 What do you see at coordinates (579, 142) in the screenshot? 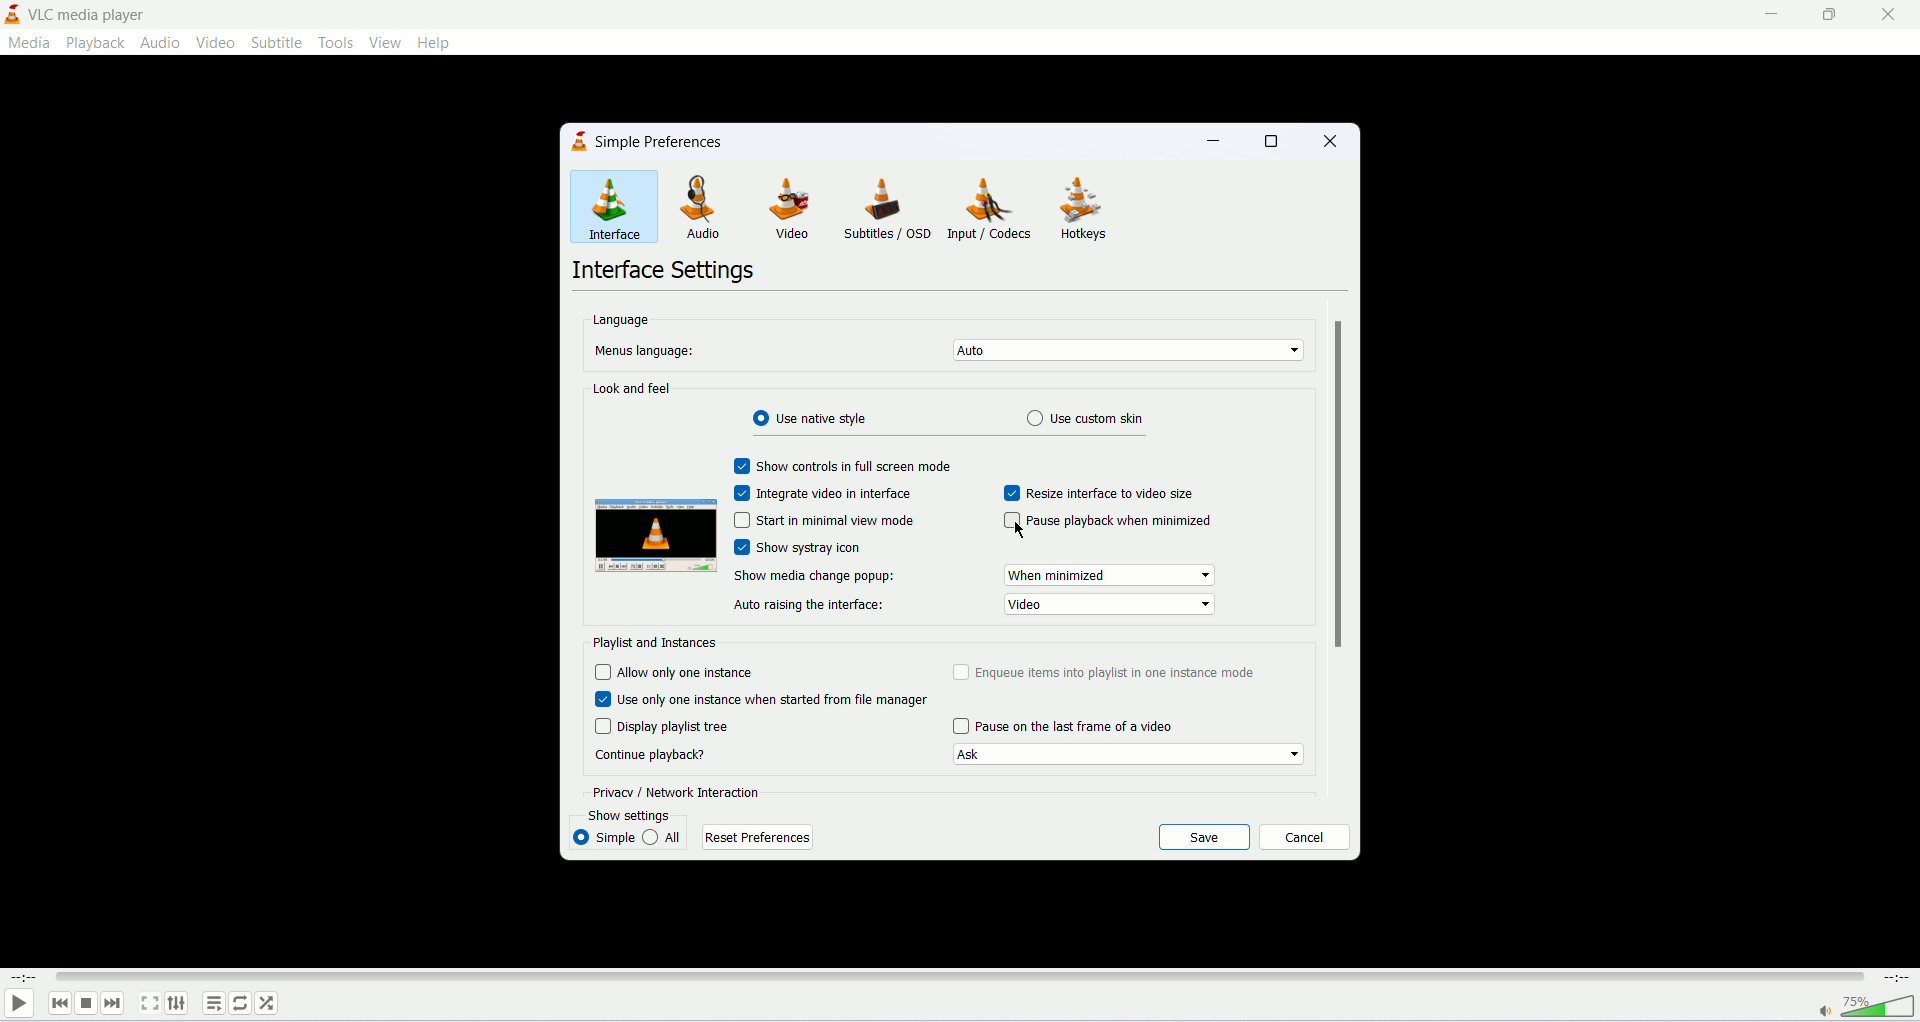
I see `logo` at bounding box center [579, 142].